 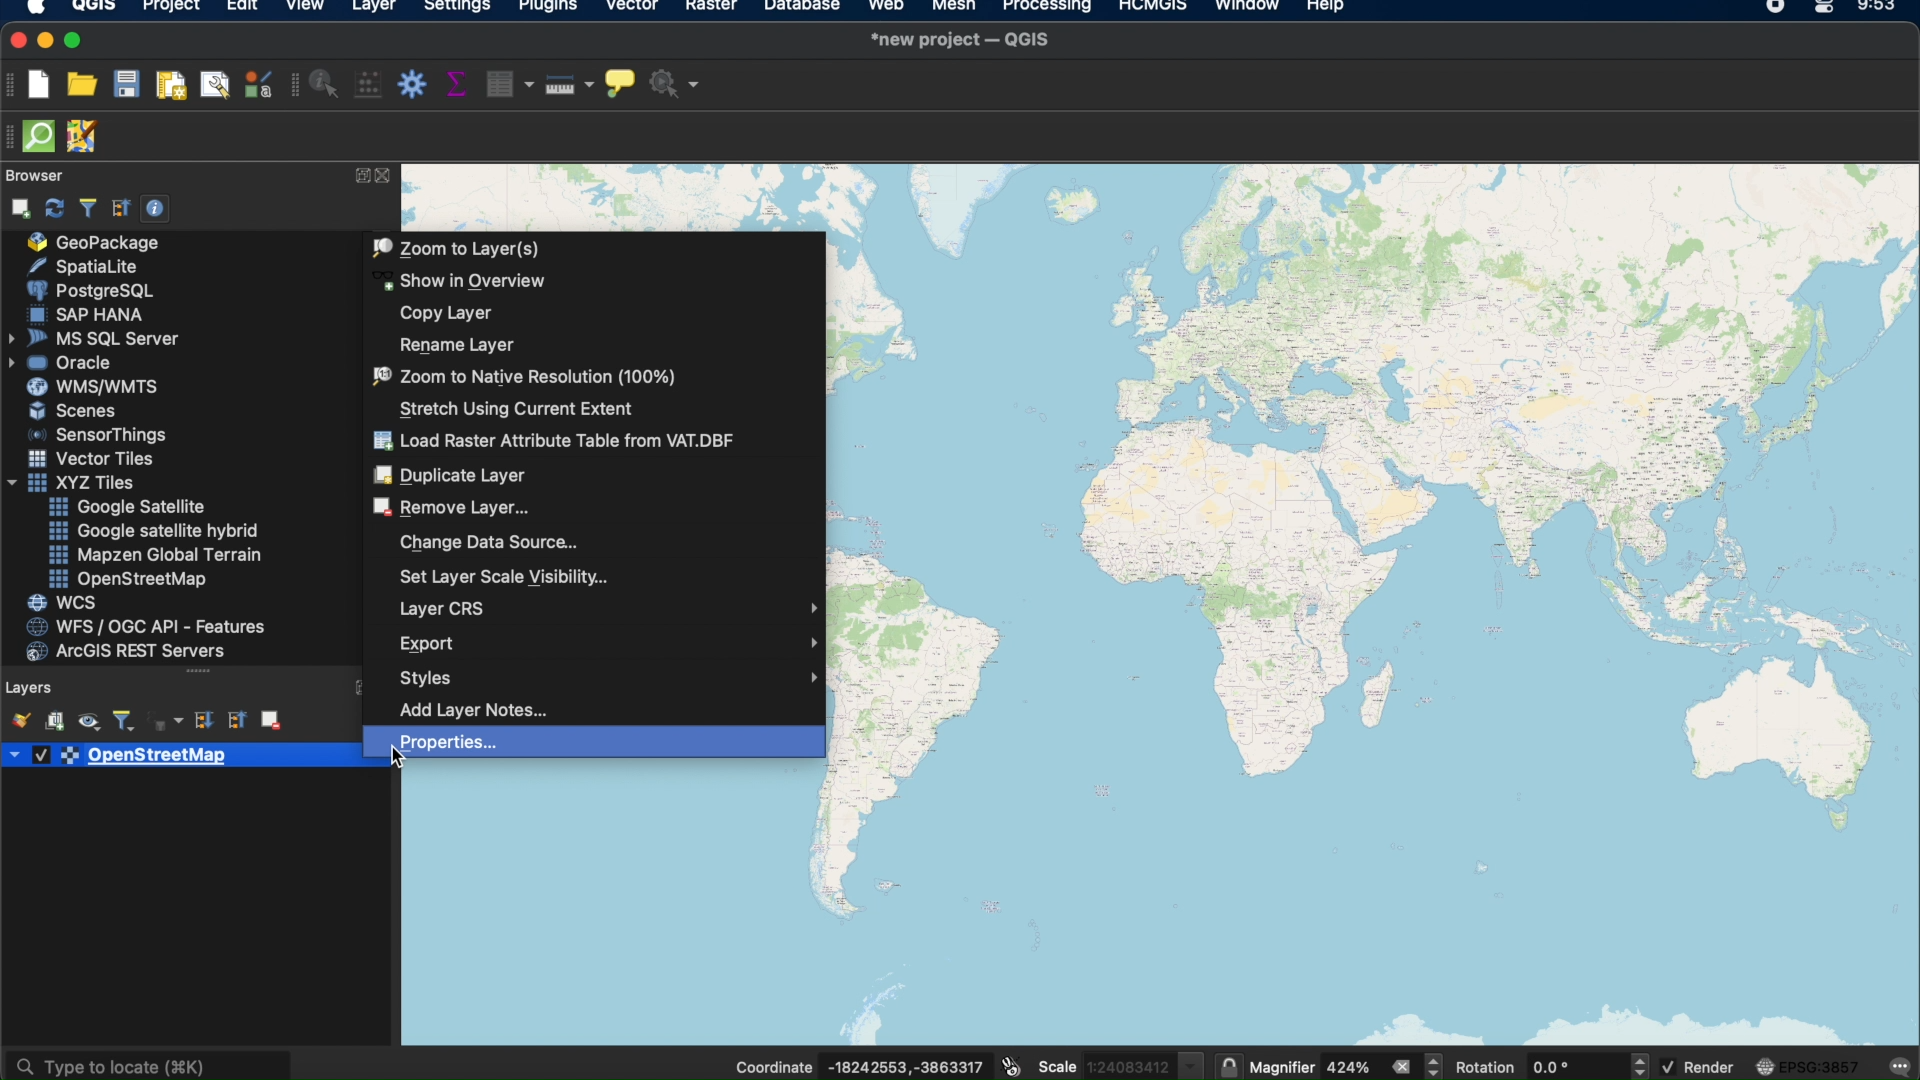 I want to click on style manager, so click(x=256, y=87).